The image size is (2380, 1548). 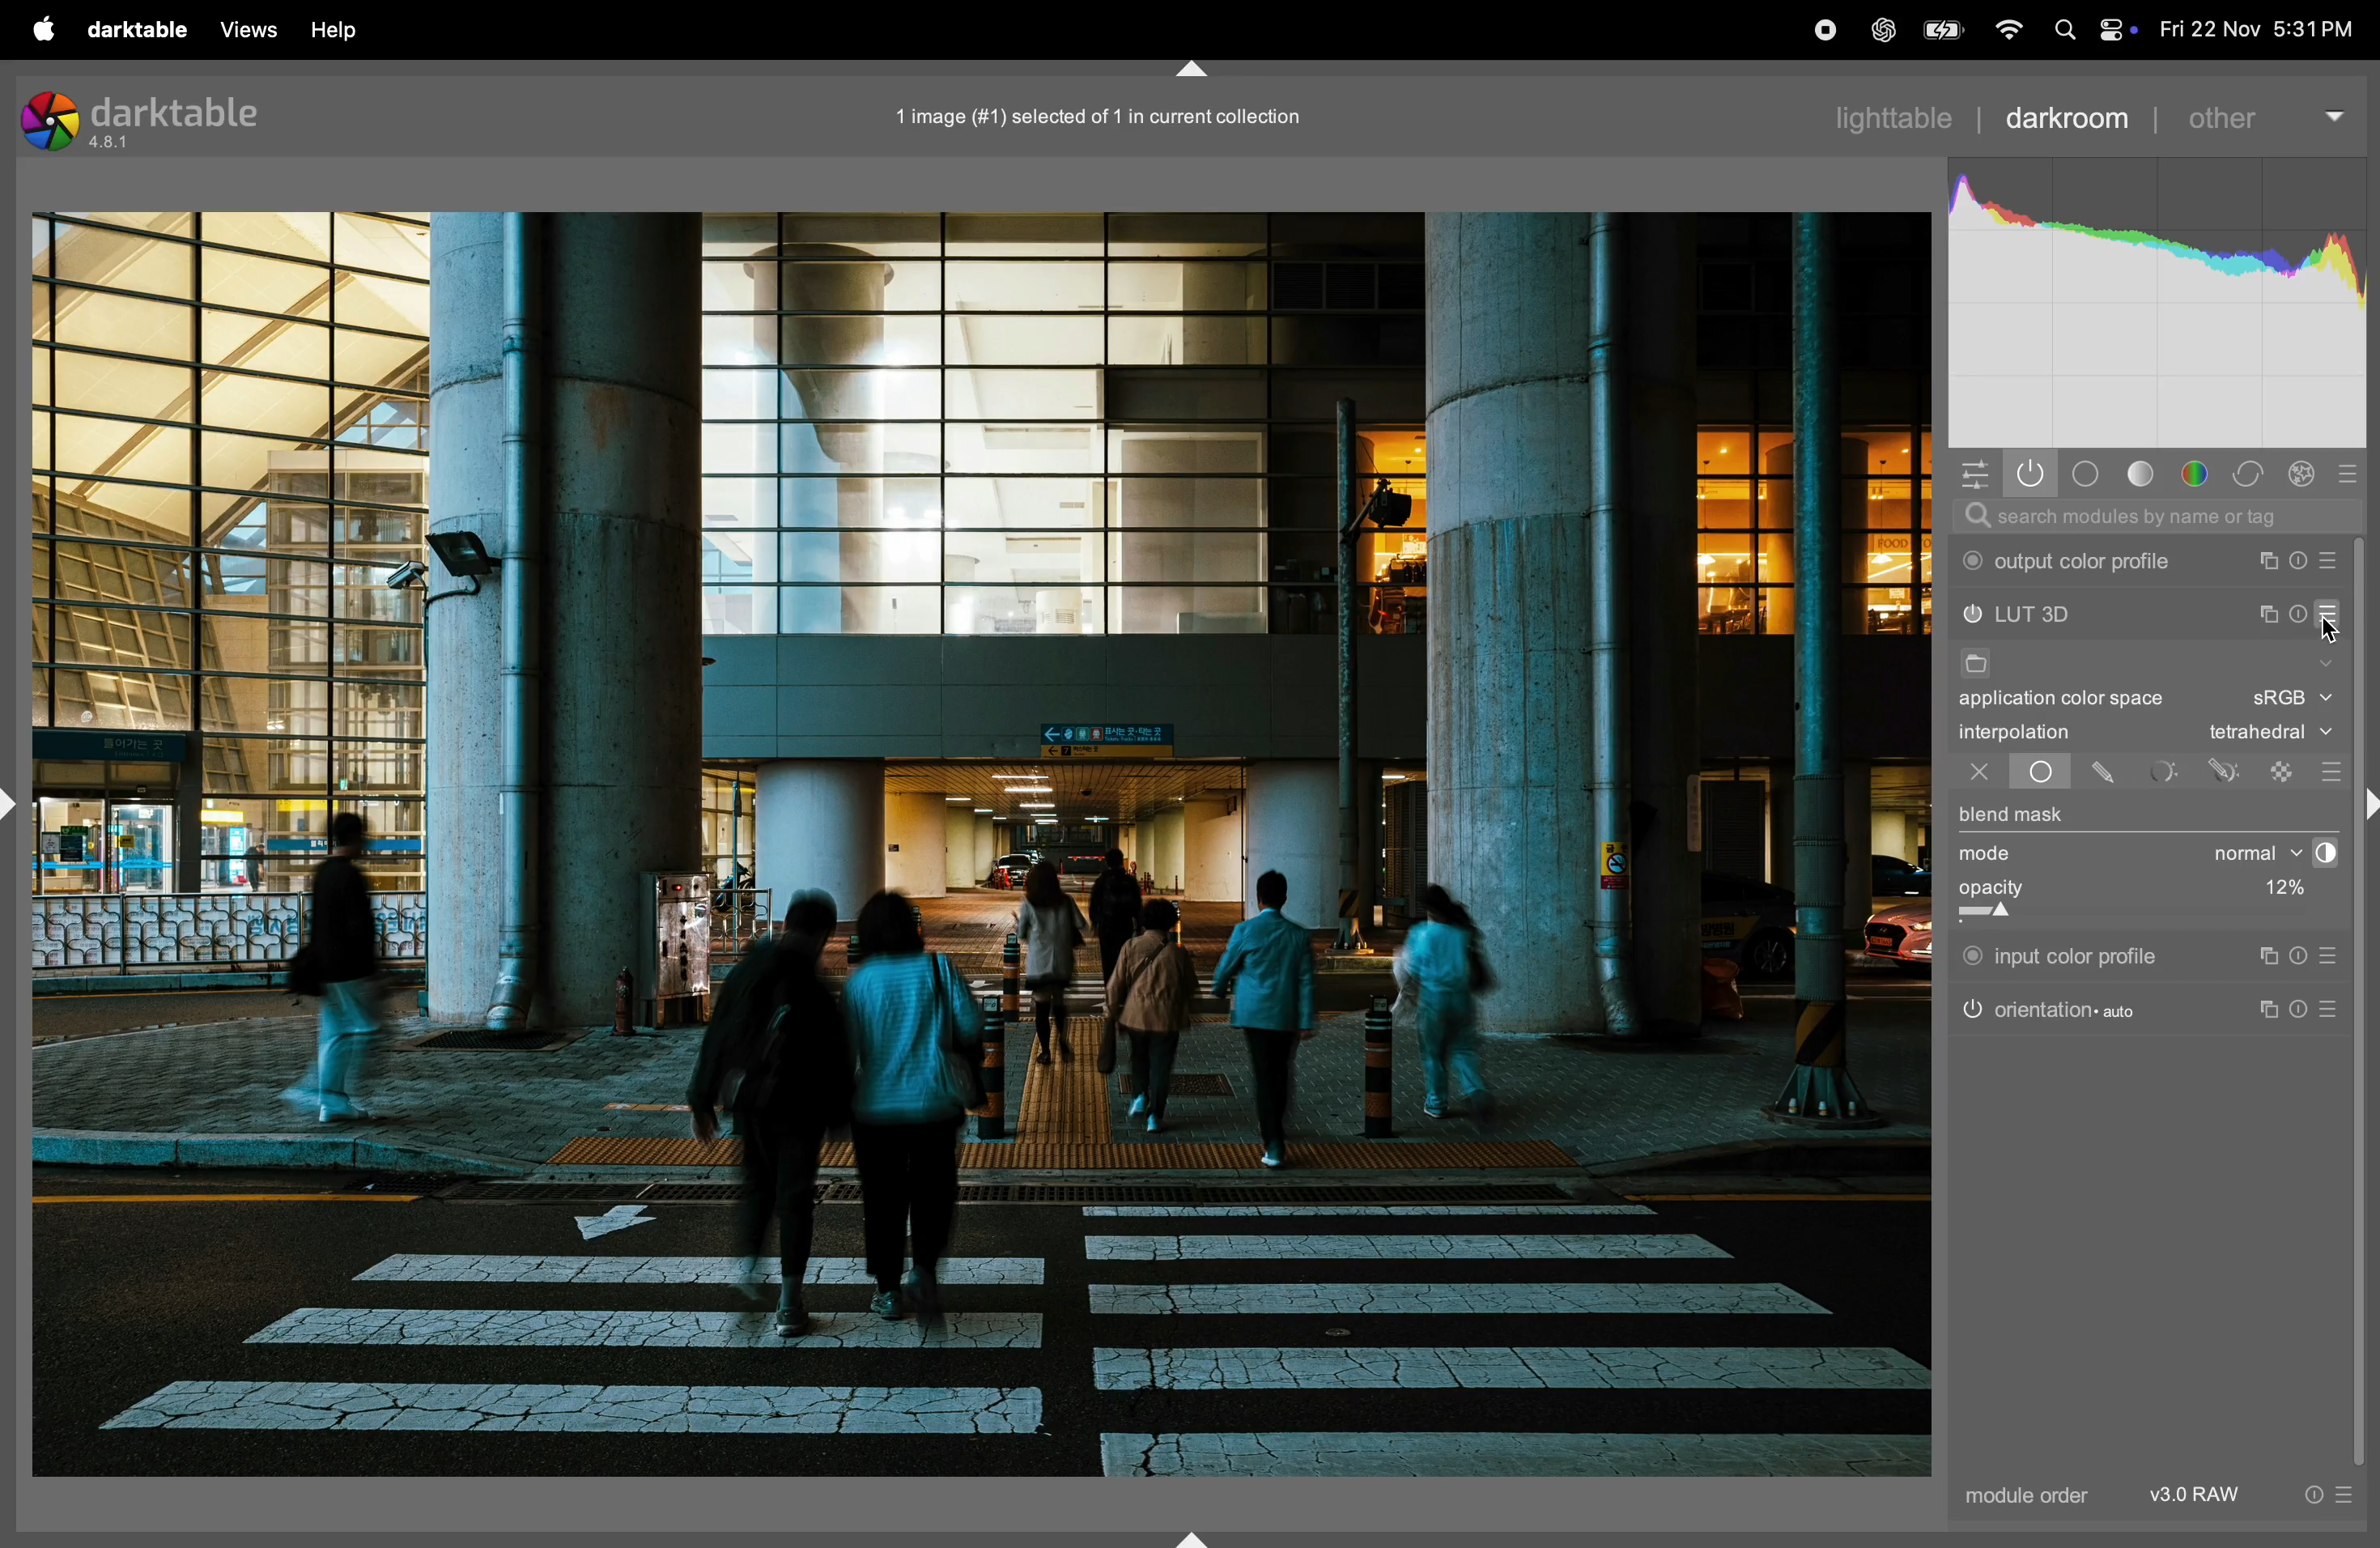 What do you see at coordinates (2299, 611) in the screenshot?
I see `reset parameters` at bounding box center [2299, 611].